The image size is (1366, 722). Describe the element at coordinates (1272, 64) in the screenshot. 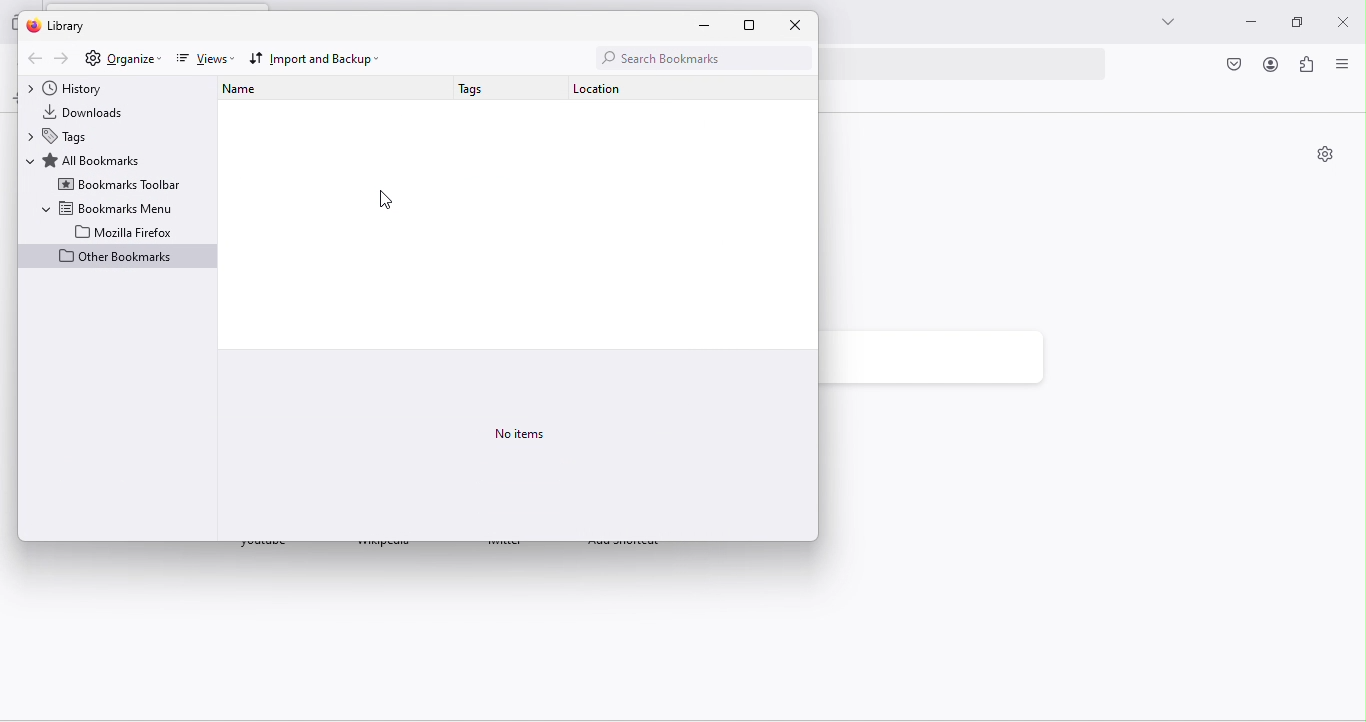

I see `account` at that location.